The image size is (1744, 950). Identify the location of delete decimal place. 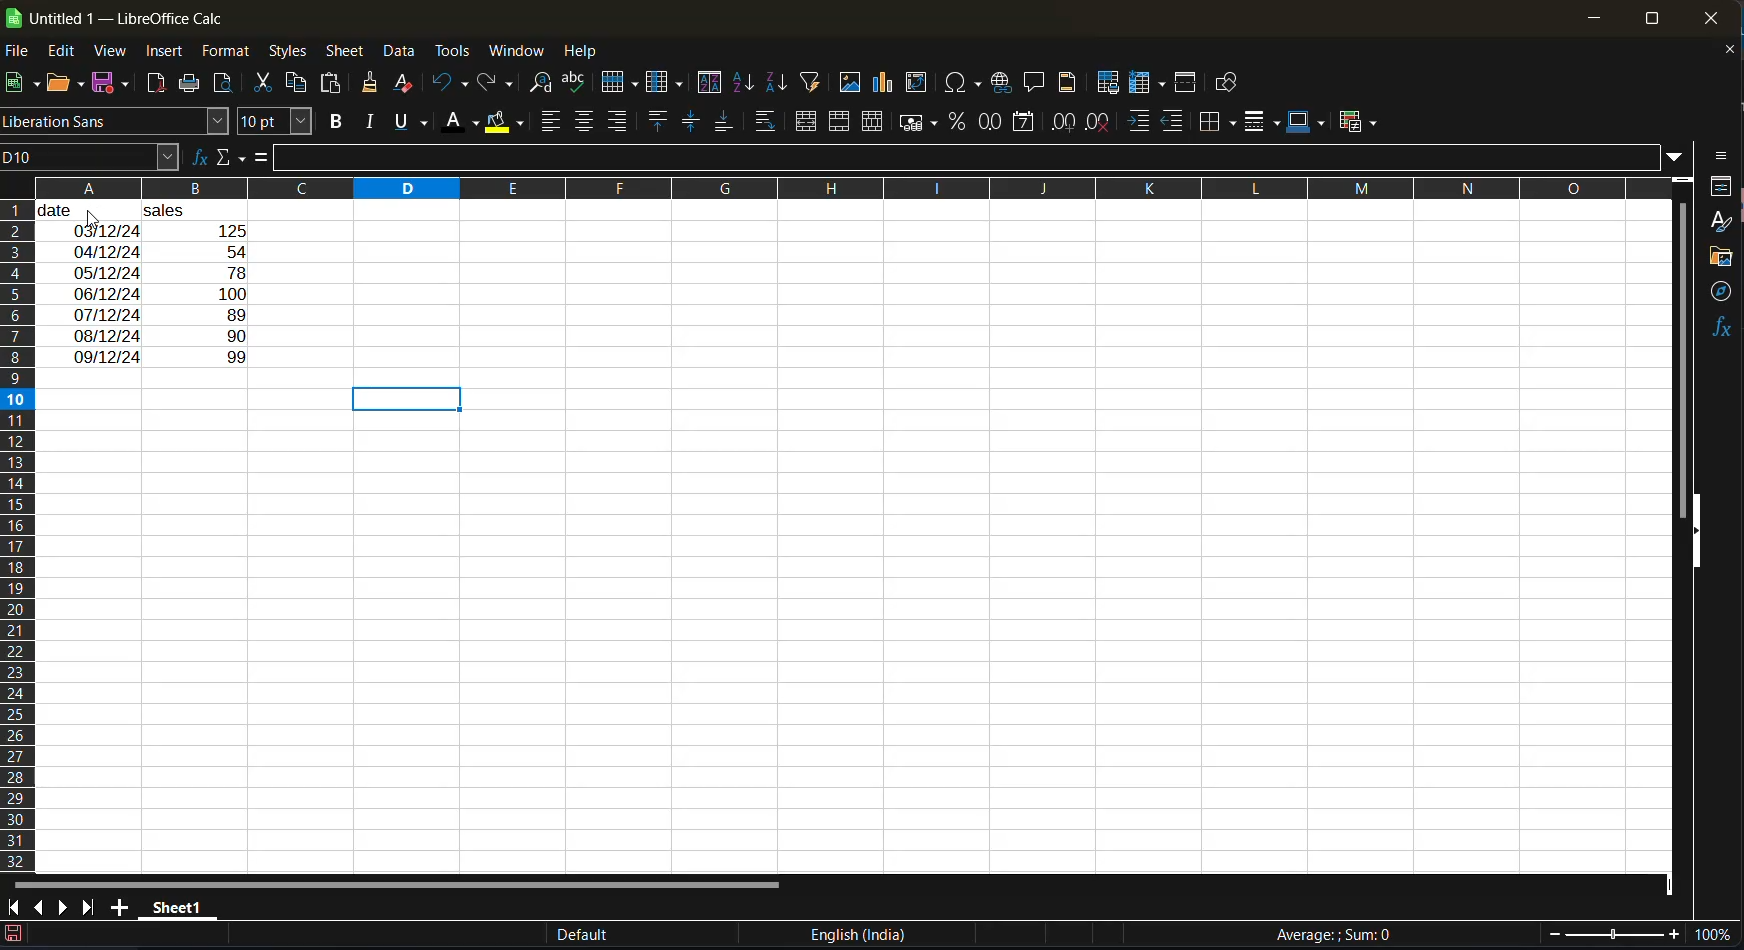
(1101, 125).